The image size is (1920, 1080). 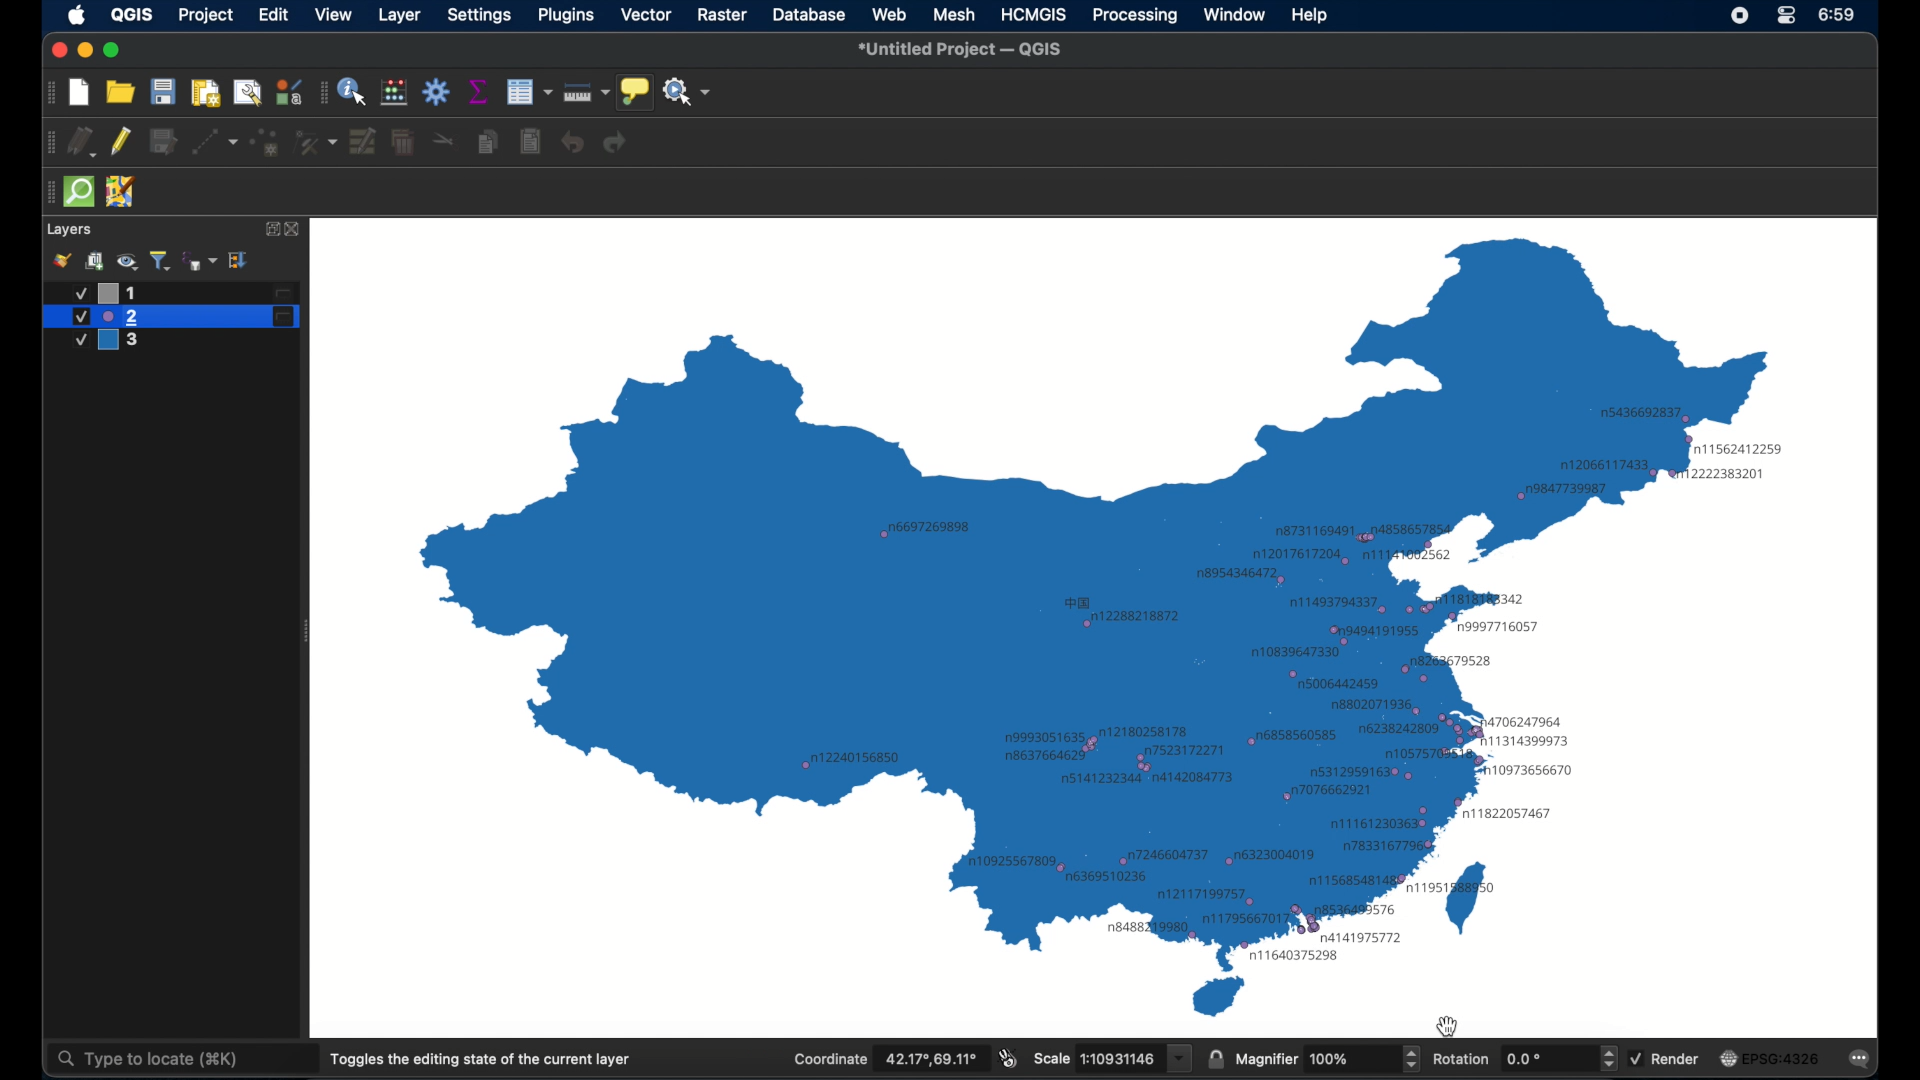 I want to click on scale, so click(x=1113, y=1060).